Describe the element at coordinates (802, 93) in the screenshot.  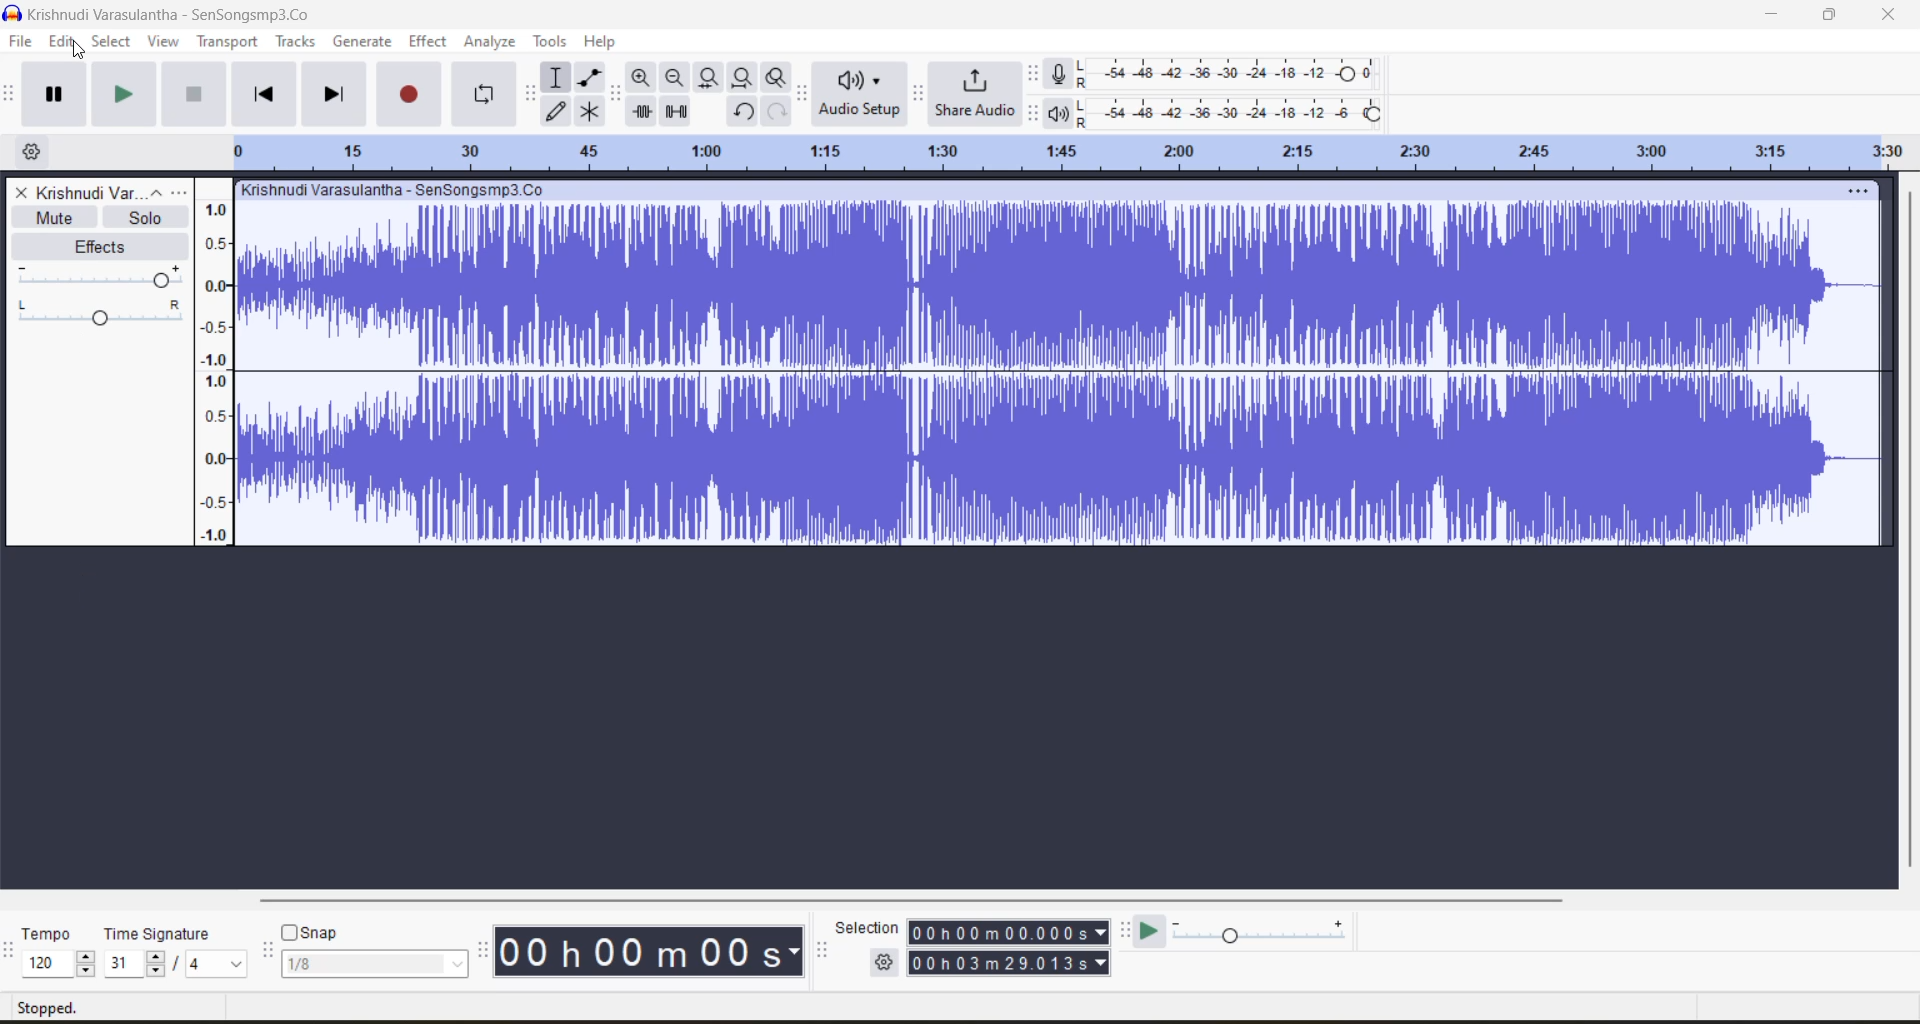
I see `audio setup toolbar` at that location.